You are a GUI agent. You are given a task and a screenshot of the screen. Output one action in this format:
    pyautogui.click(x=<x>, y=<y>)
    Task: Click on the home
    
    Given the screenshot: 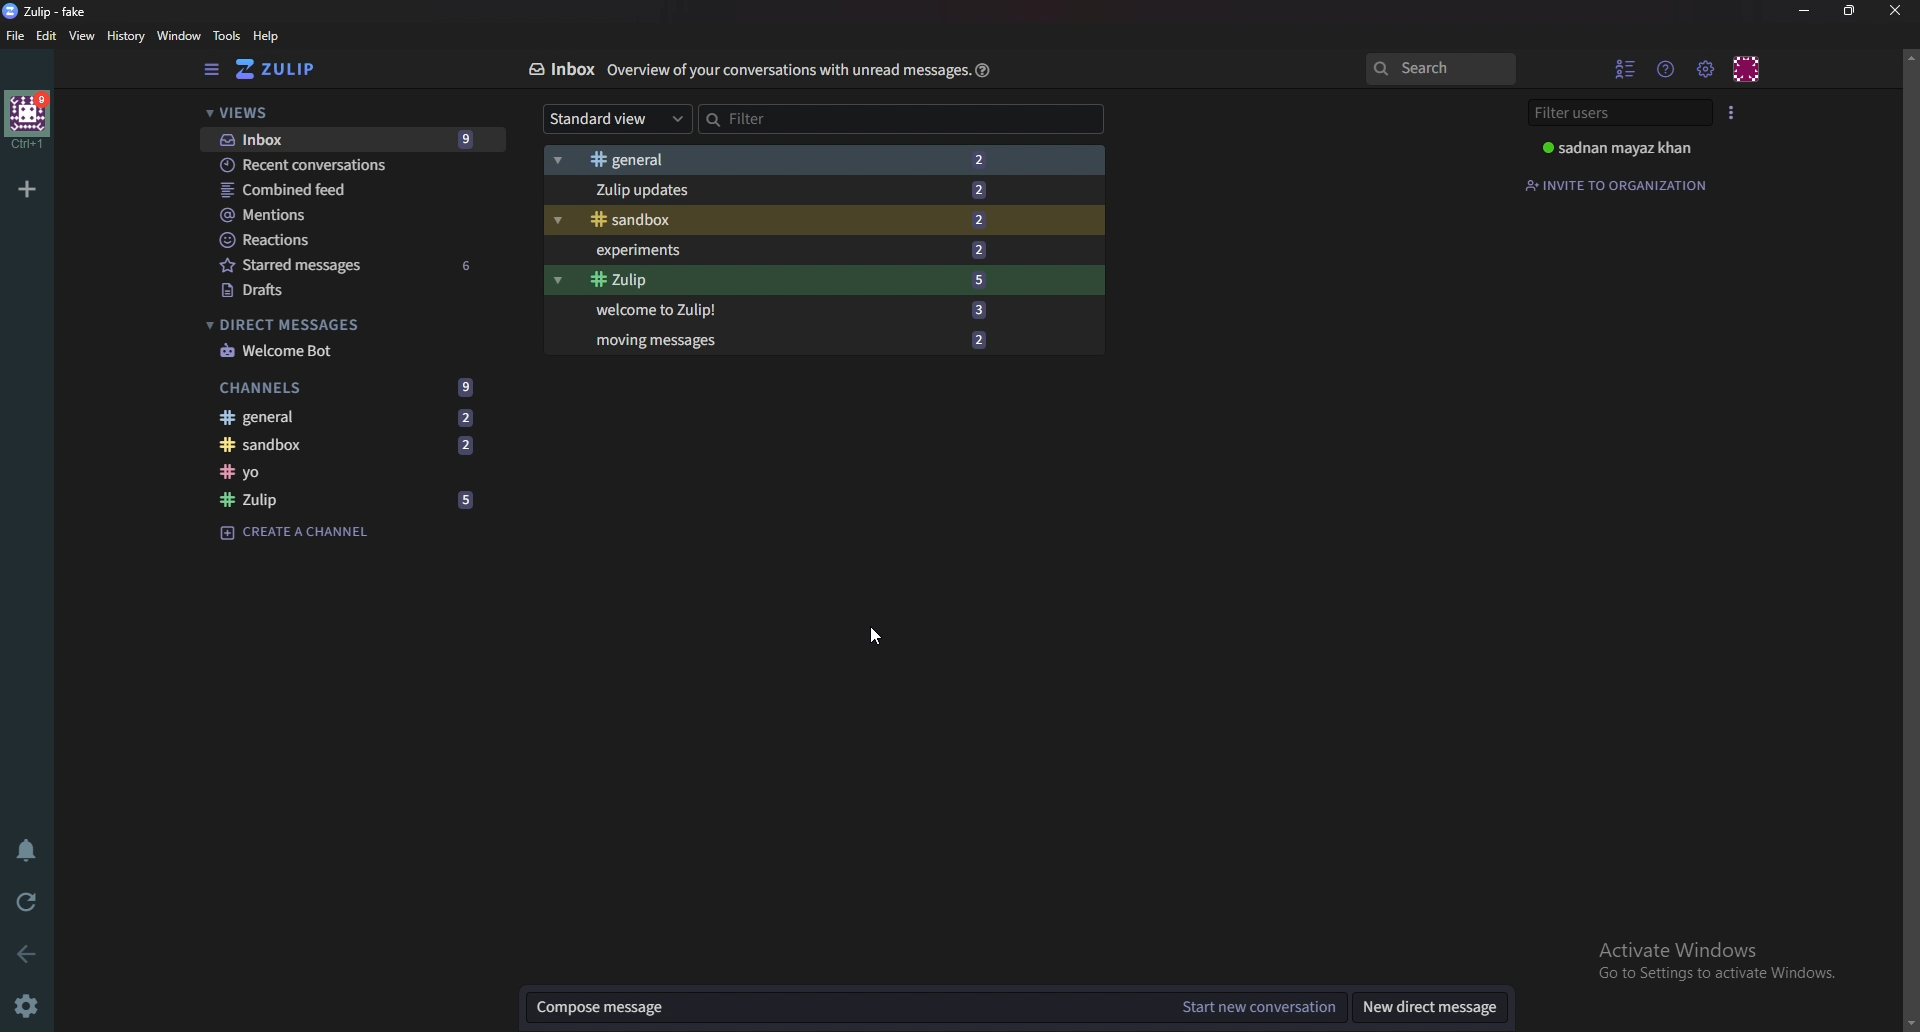 What is the action you would take?
    pyautogui.click(x=29, y=121)
    